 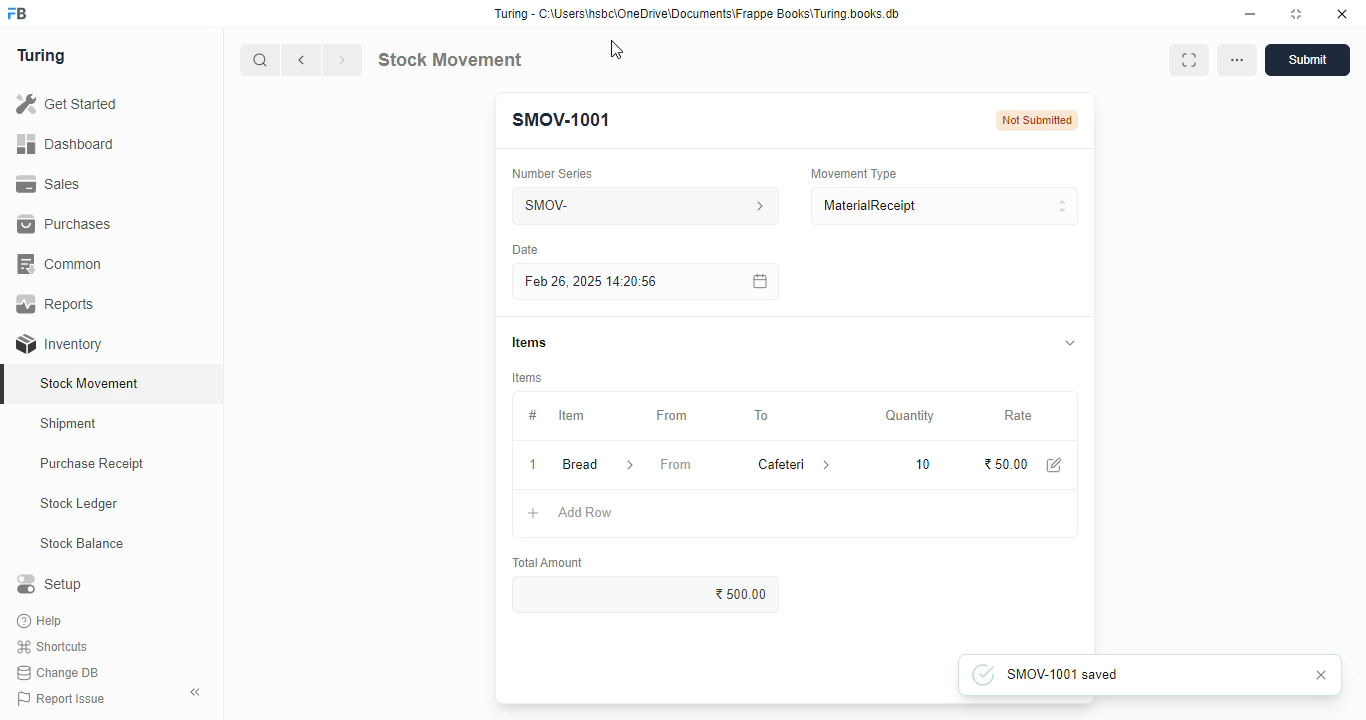 I want to click on #, so click(x=533, y=416).